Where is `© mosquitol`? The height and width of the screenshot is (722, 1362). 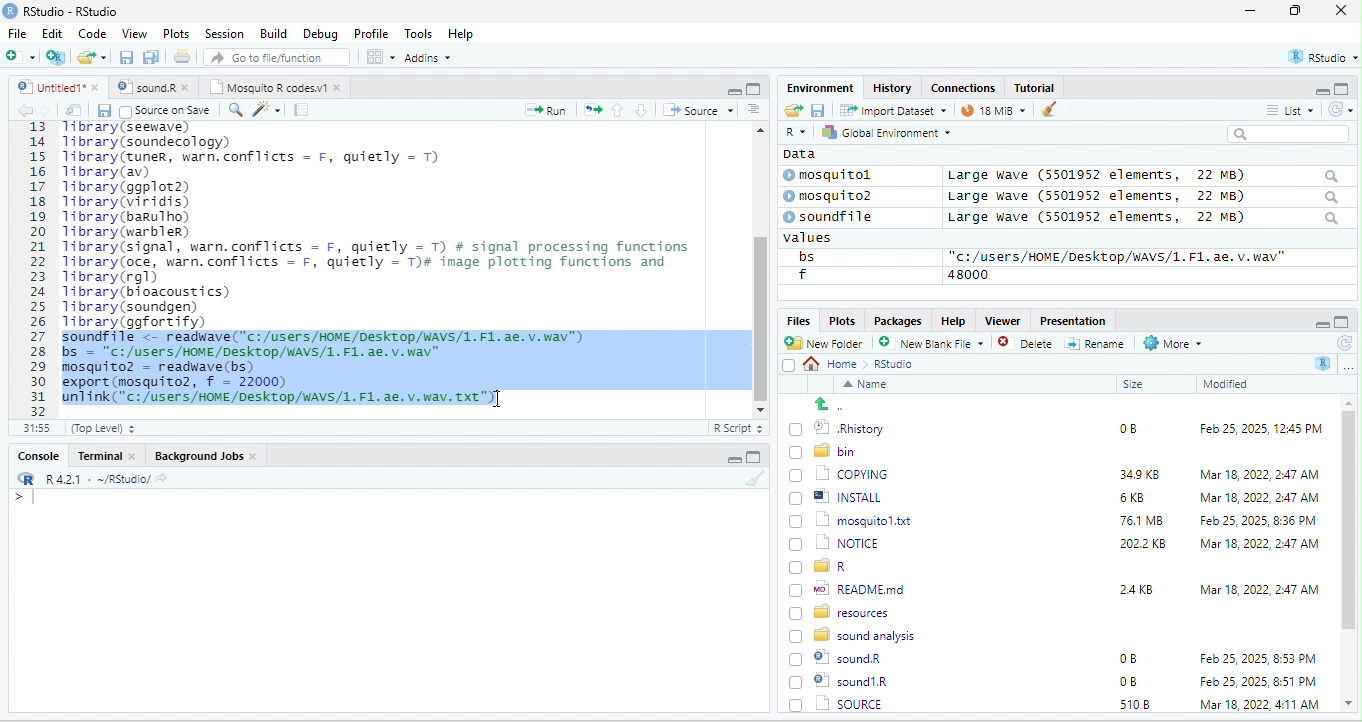 © mosquitol is located at coordinates (842, 175).